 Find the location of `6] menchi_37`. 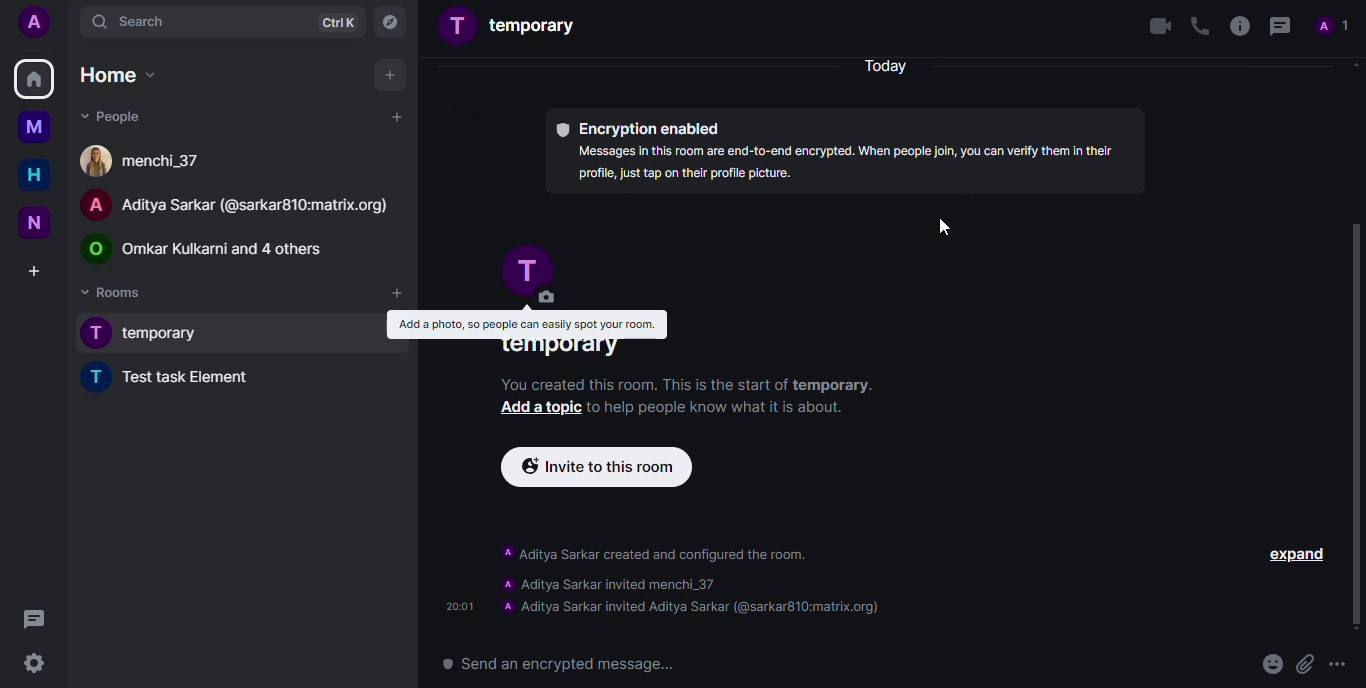

6] menchi_37 is located at coordinates (142, 161).